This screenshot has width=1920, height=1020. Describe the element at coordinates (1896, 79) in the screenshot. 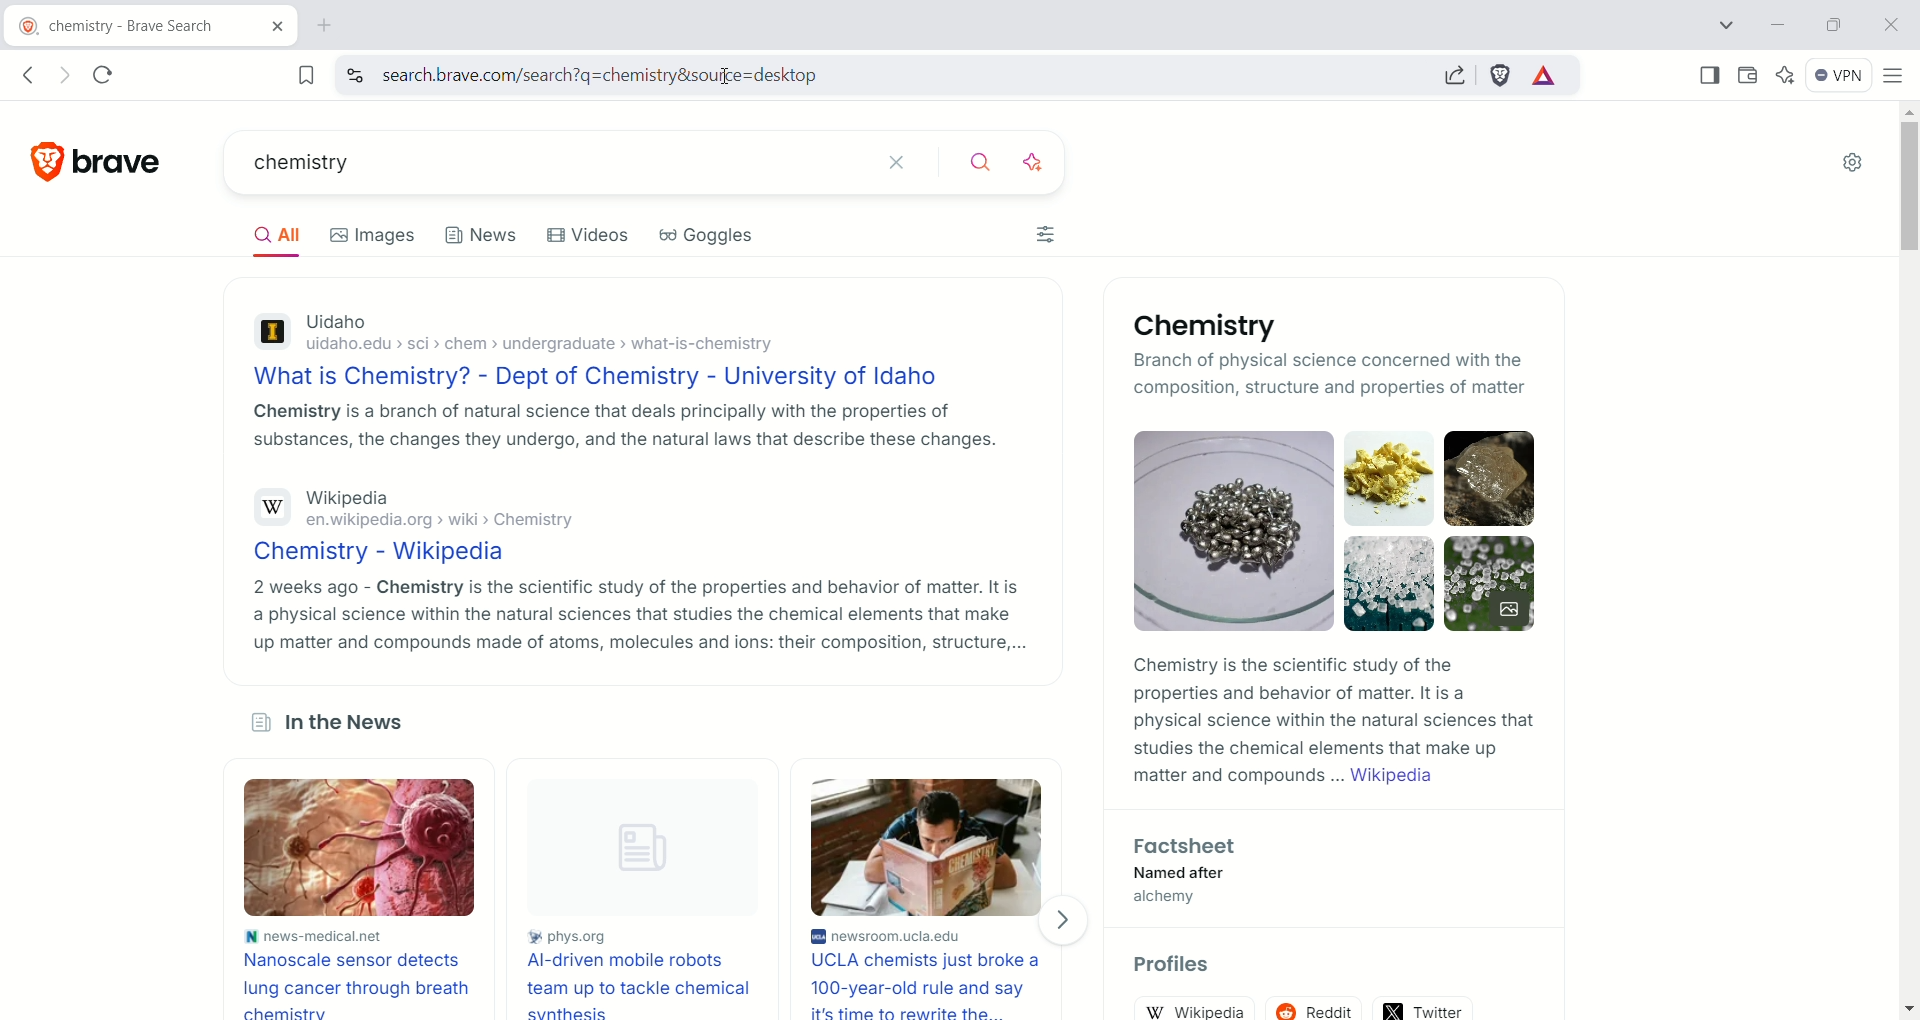

I see `customize and control Brave` at that location.